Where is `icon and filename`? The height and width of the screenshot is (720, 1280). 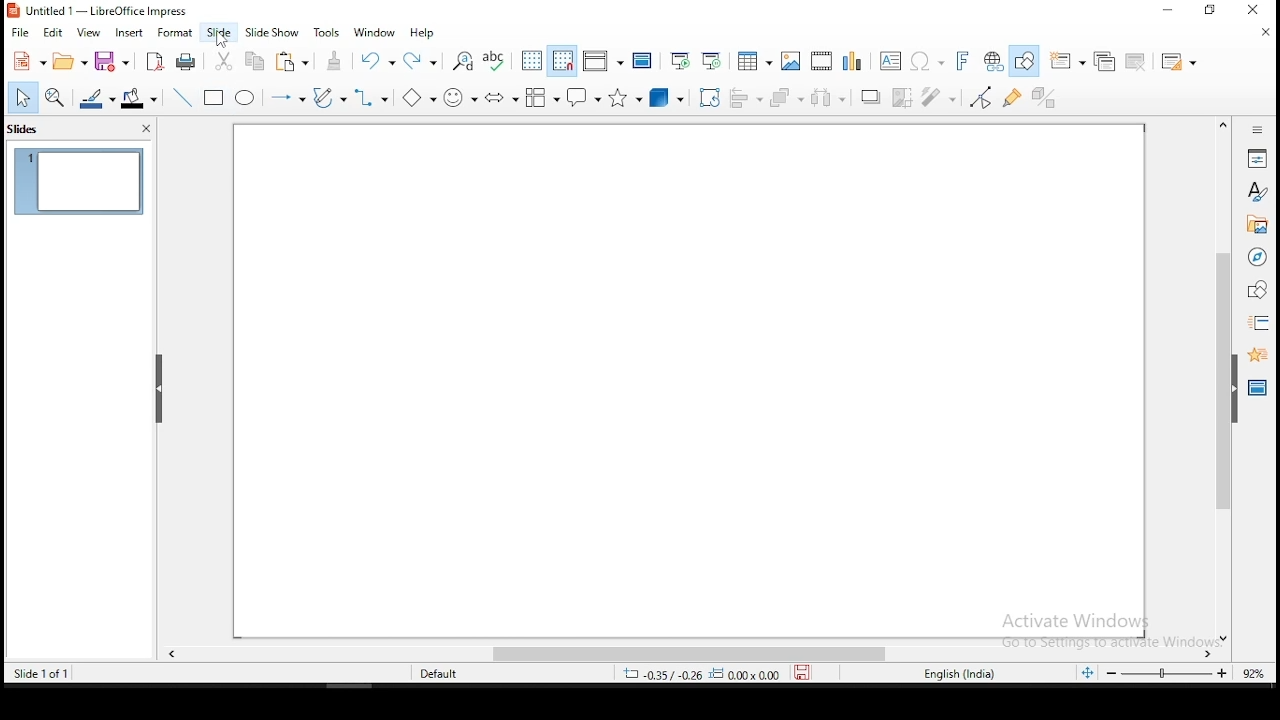 icon and filename is located at coordinates (107, 14).